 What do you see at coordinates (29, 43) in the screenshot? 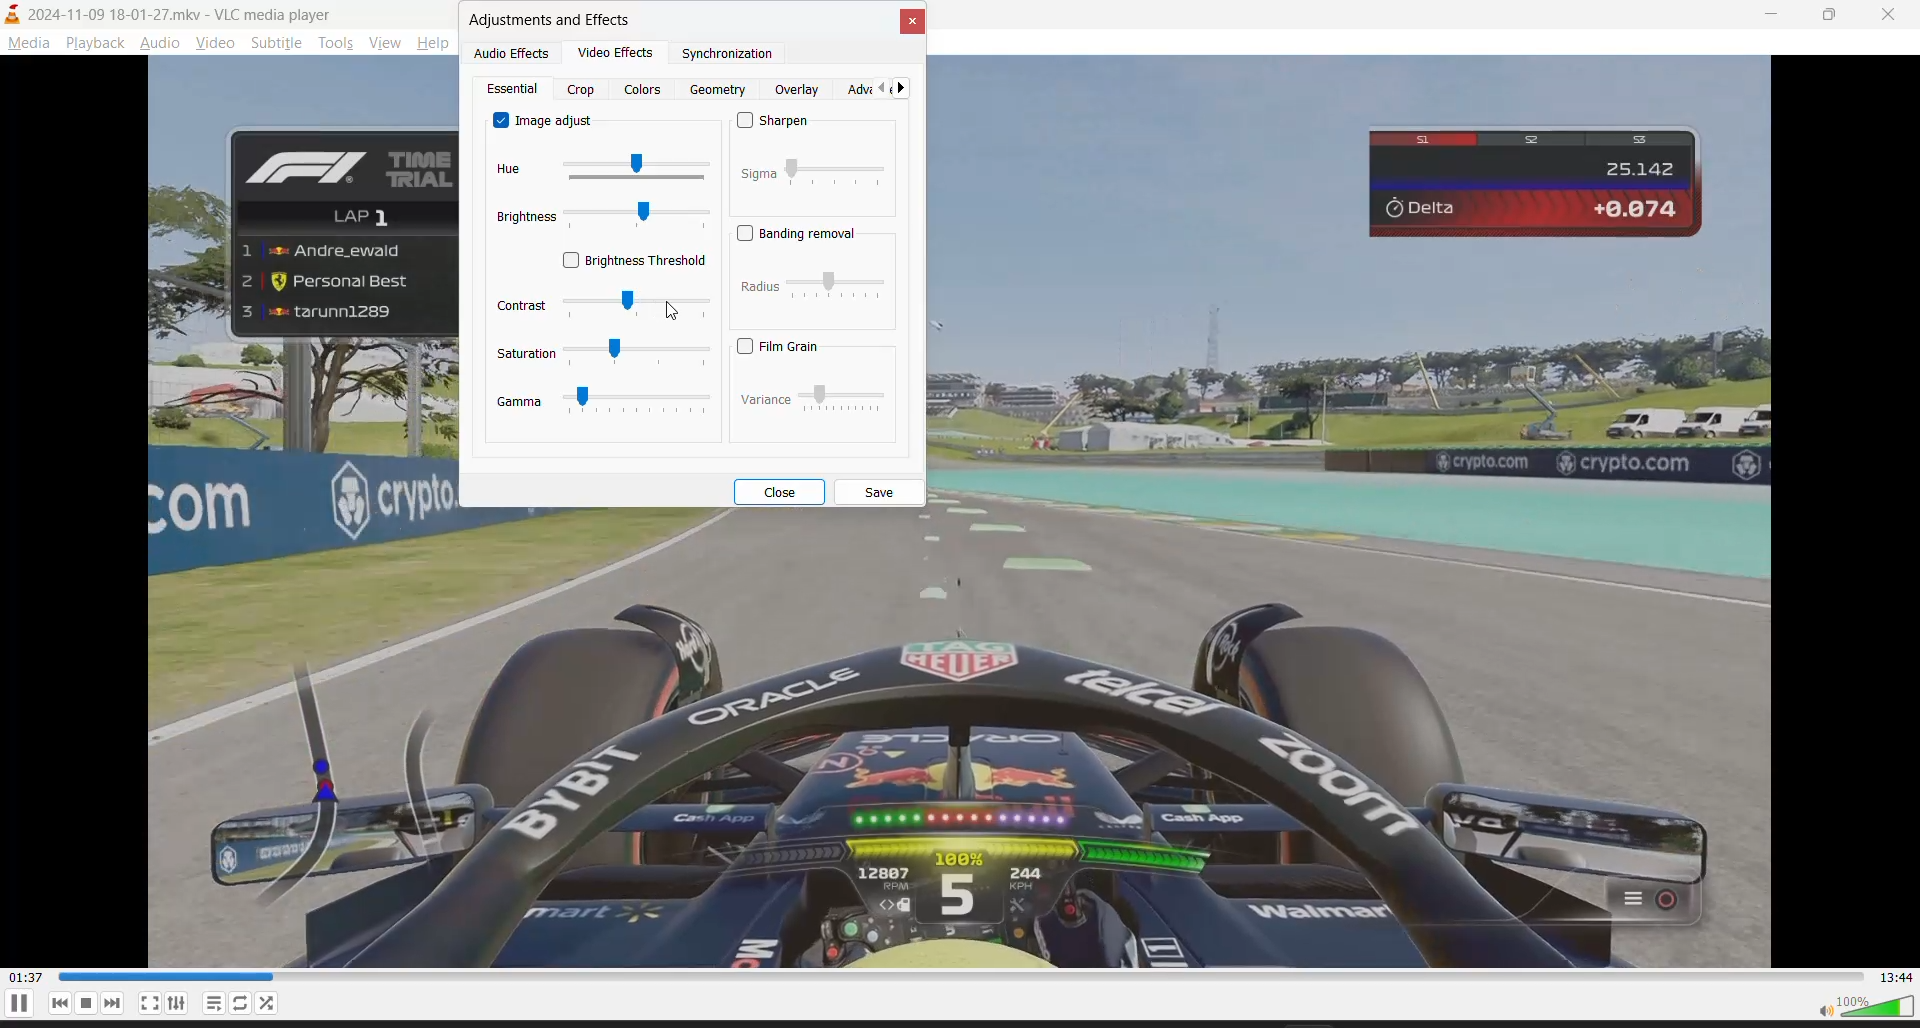
I see `media` at bounding box center [29, 43].